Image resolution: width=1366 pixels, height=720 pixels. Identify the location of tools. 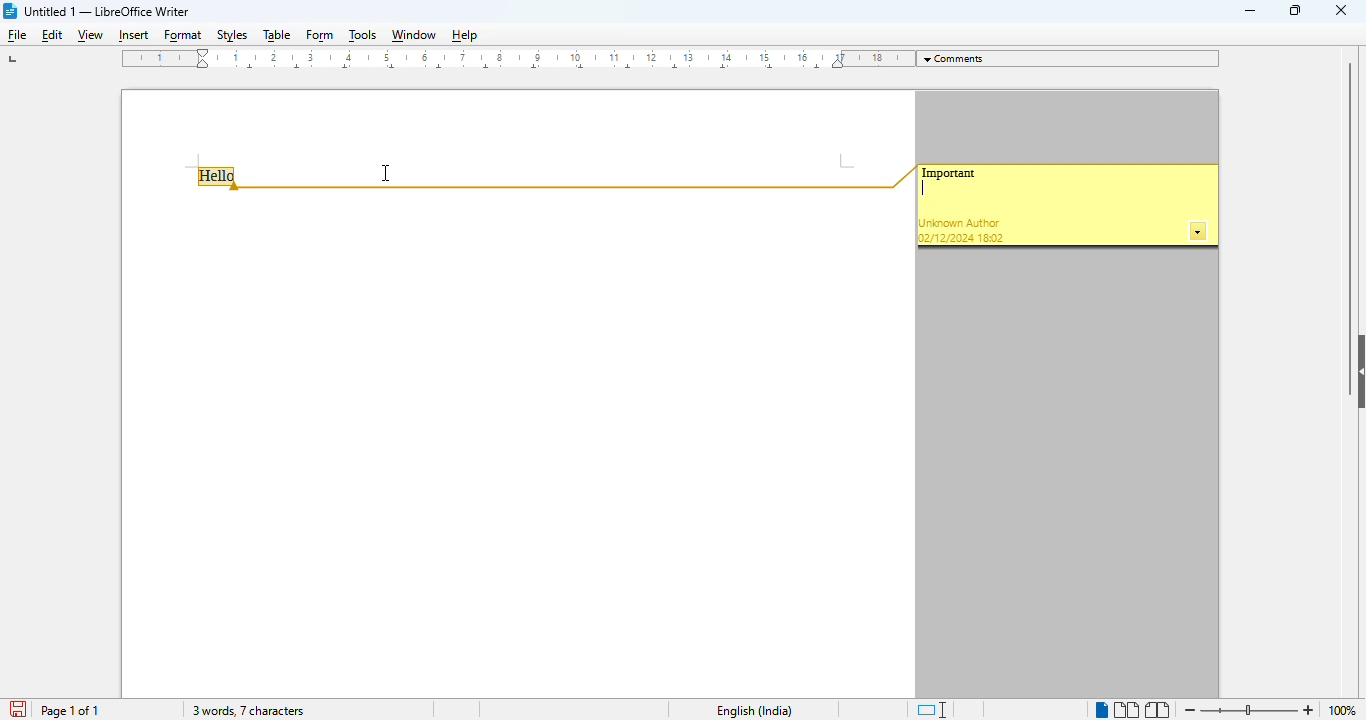
(363, 35).